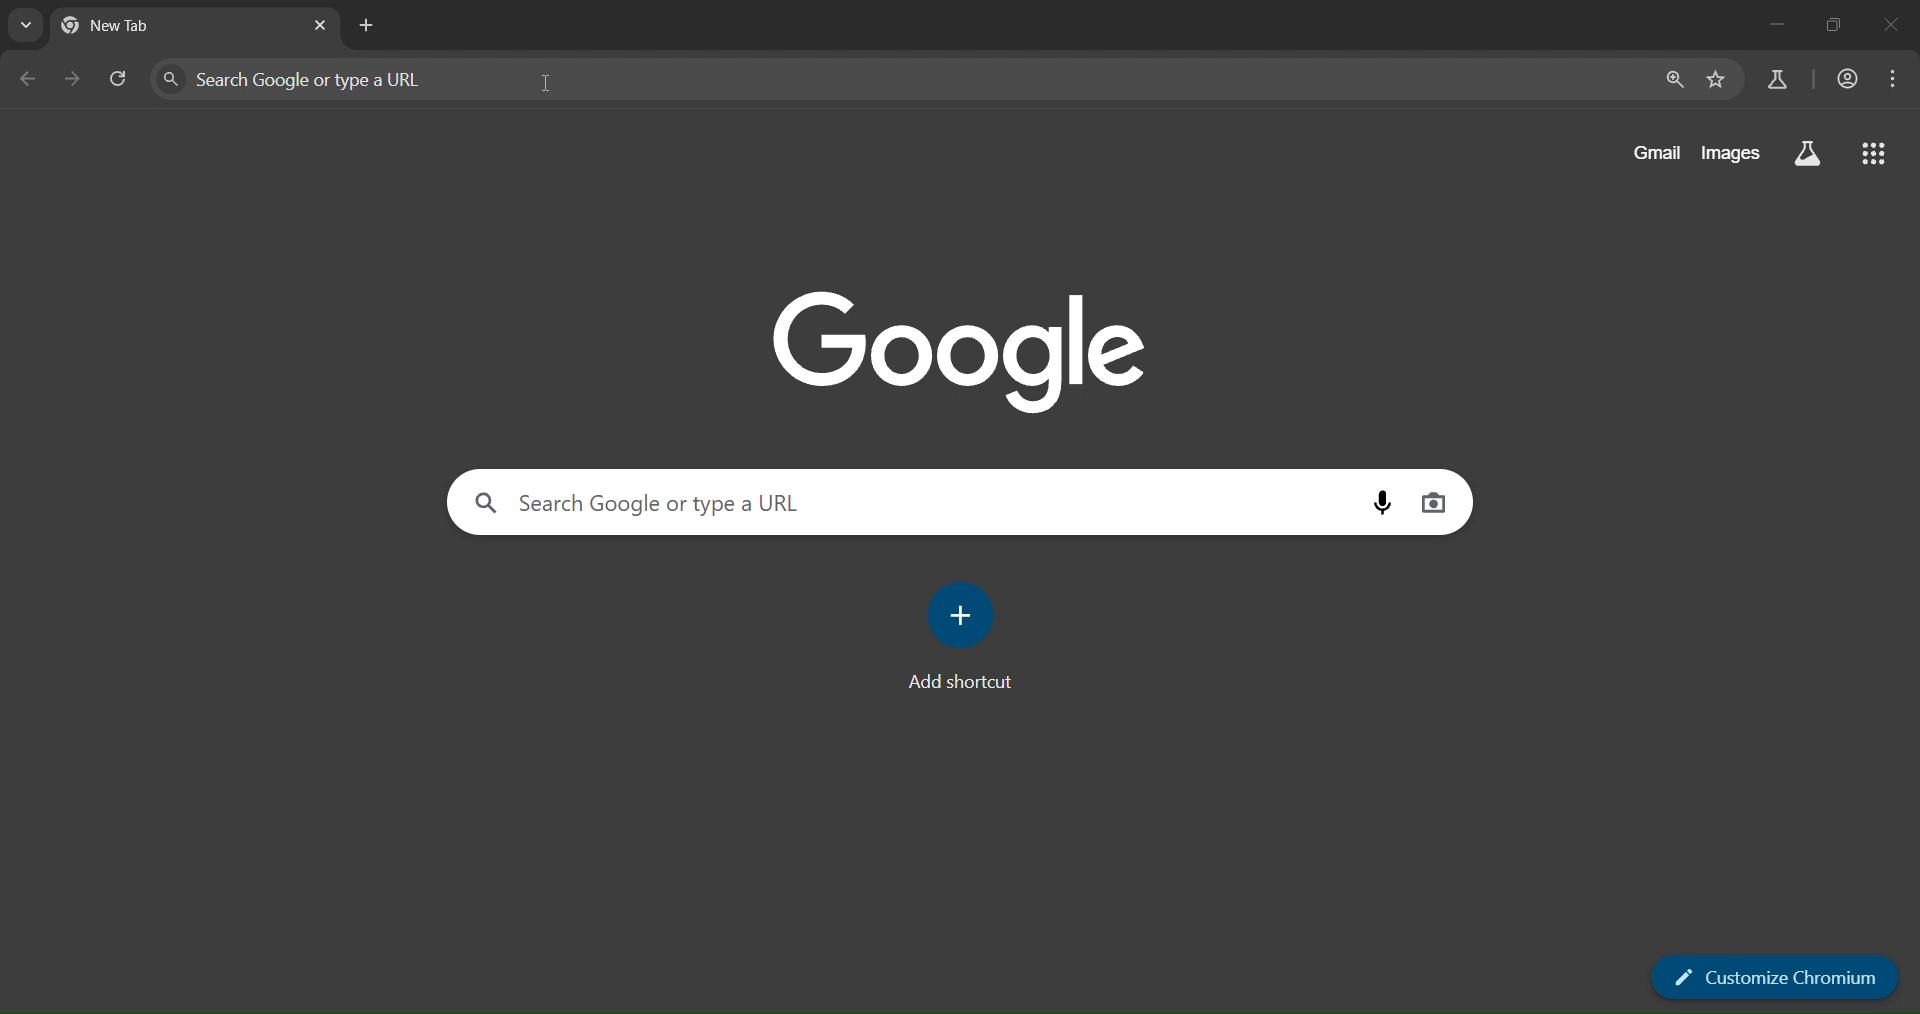 Image resolution: width=1920 pixels, height=1014 pixels. Describe the element at coordinates (1673, 80) in the screenshot. I see `zoom` at that location.